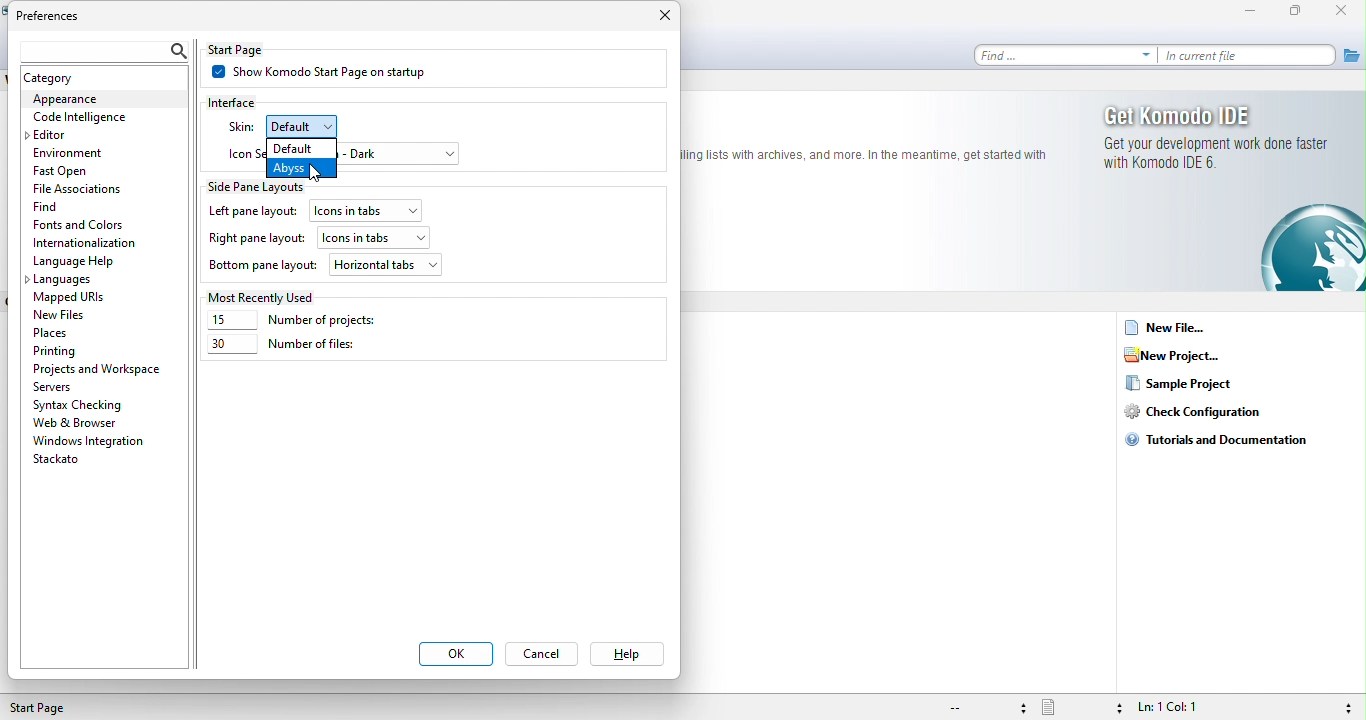 Image resolution: width=1366 pixels, height=720 pixels. What do you see at coordinates (301, 167) in the screenshot?
I see `abyss` at bounding box center [301, 167].